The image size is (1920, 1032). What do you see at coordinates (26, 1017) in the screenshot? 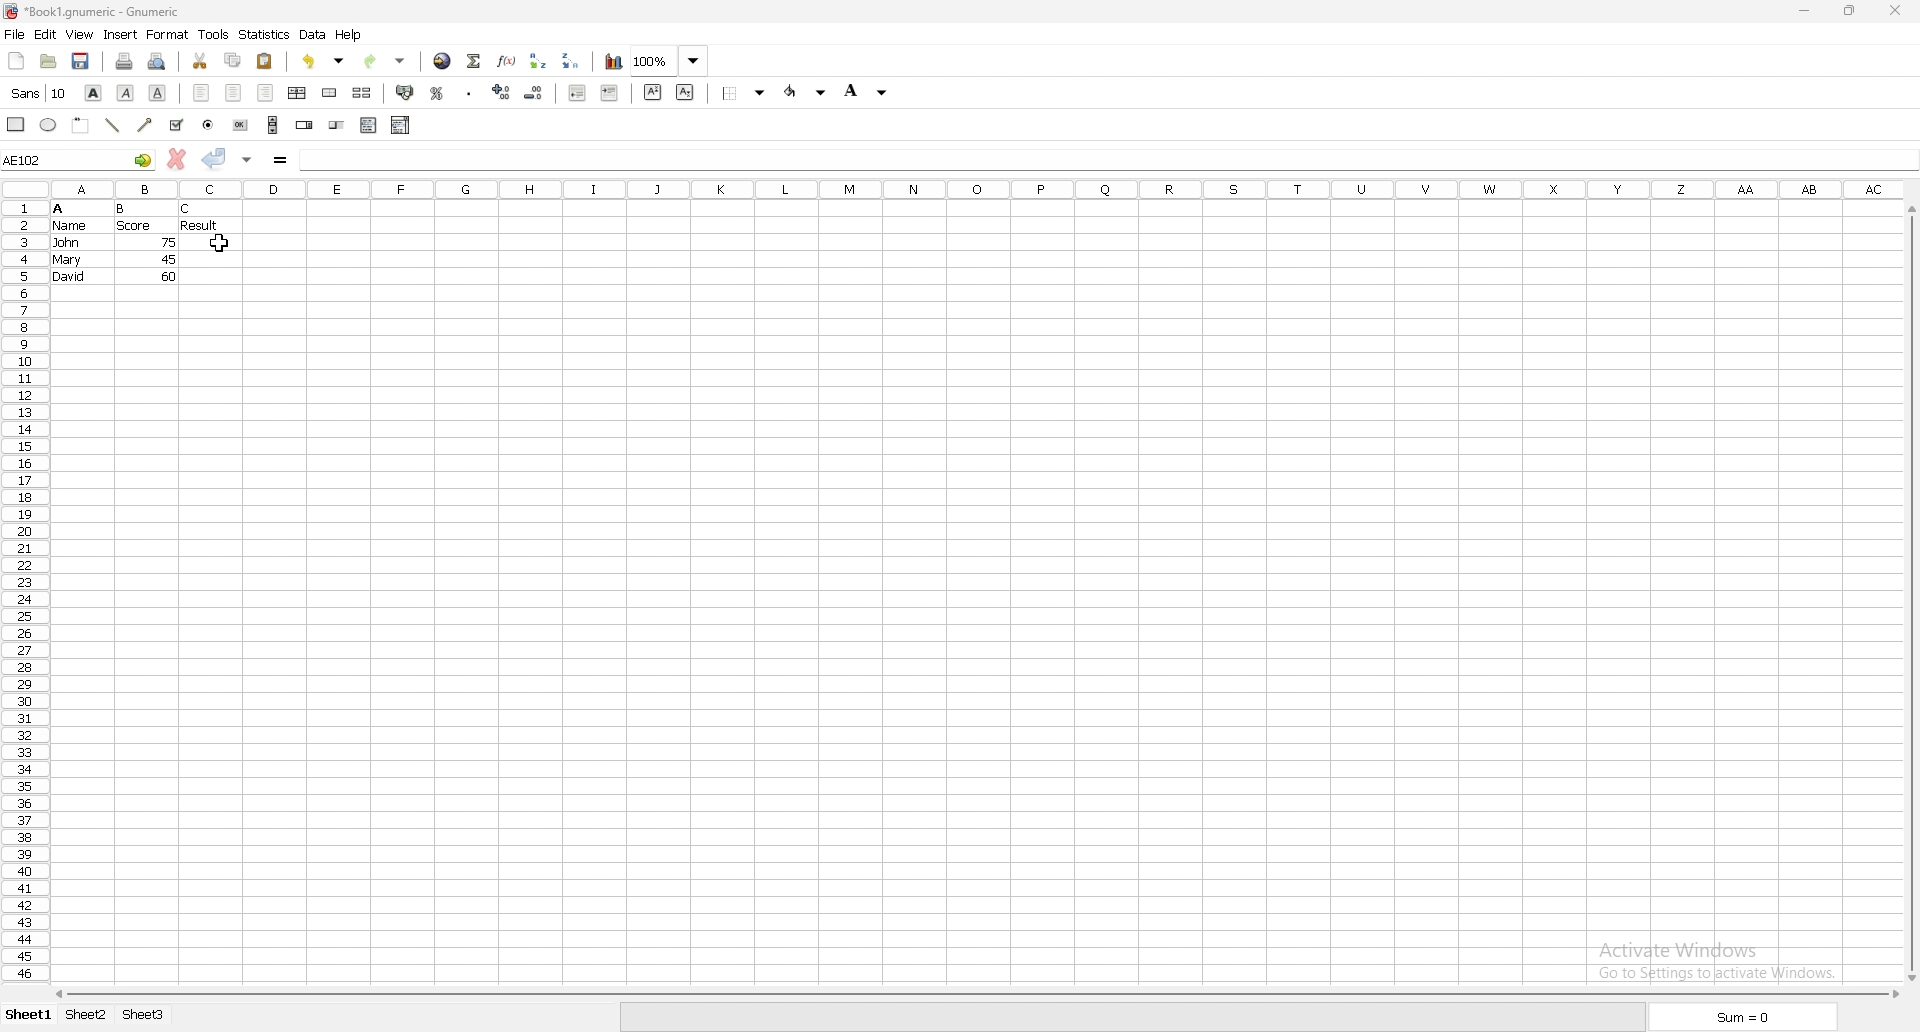
I see `sheet 1` at bounding box center [26, 1017].